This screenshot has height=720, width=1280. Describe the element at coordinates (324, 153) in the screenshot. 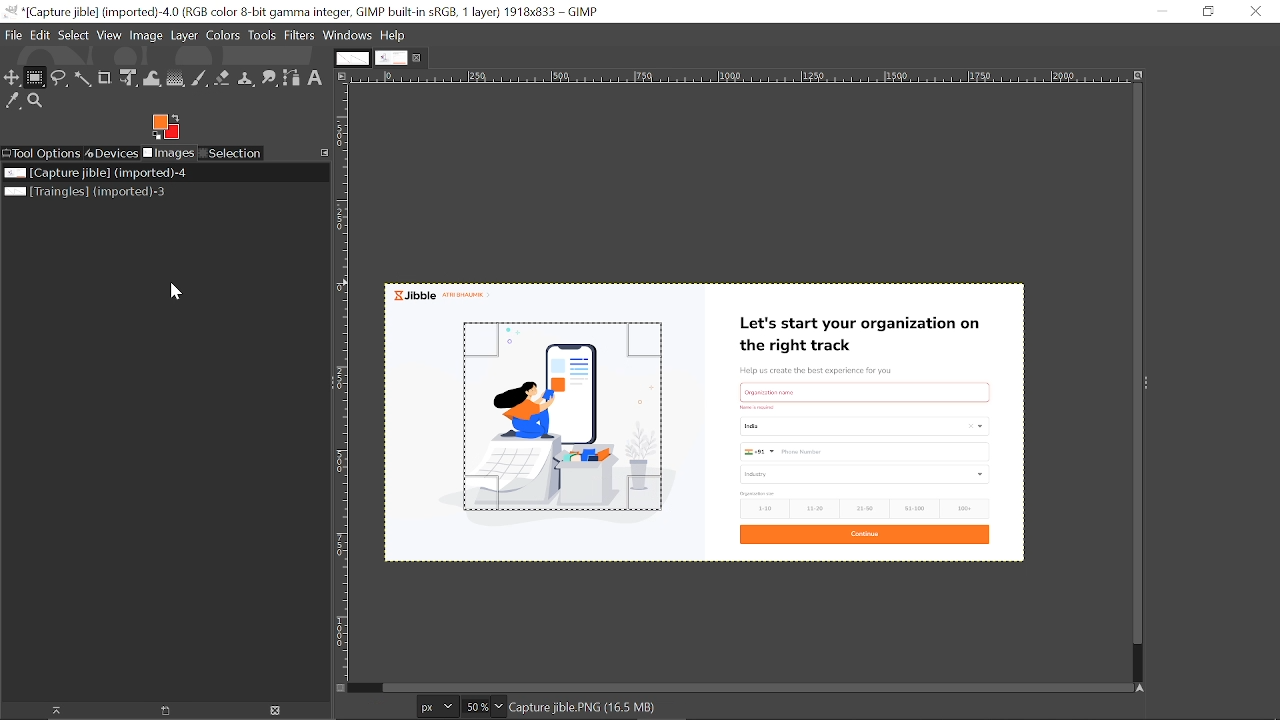

I see `Configure this tab` at that location.